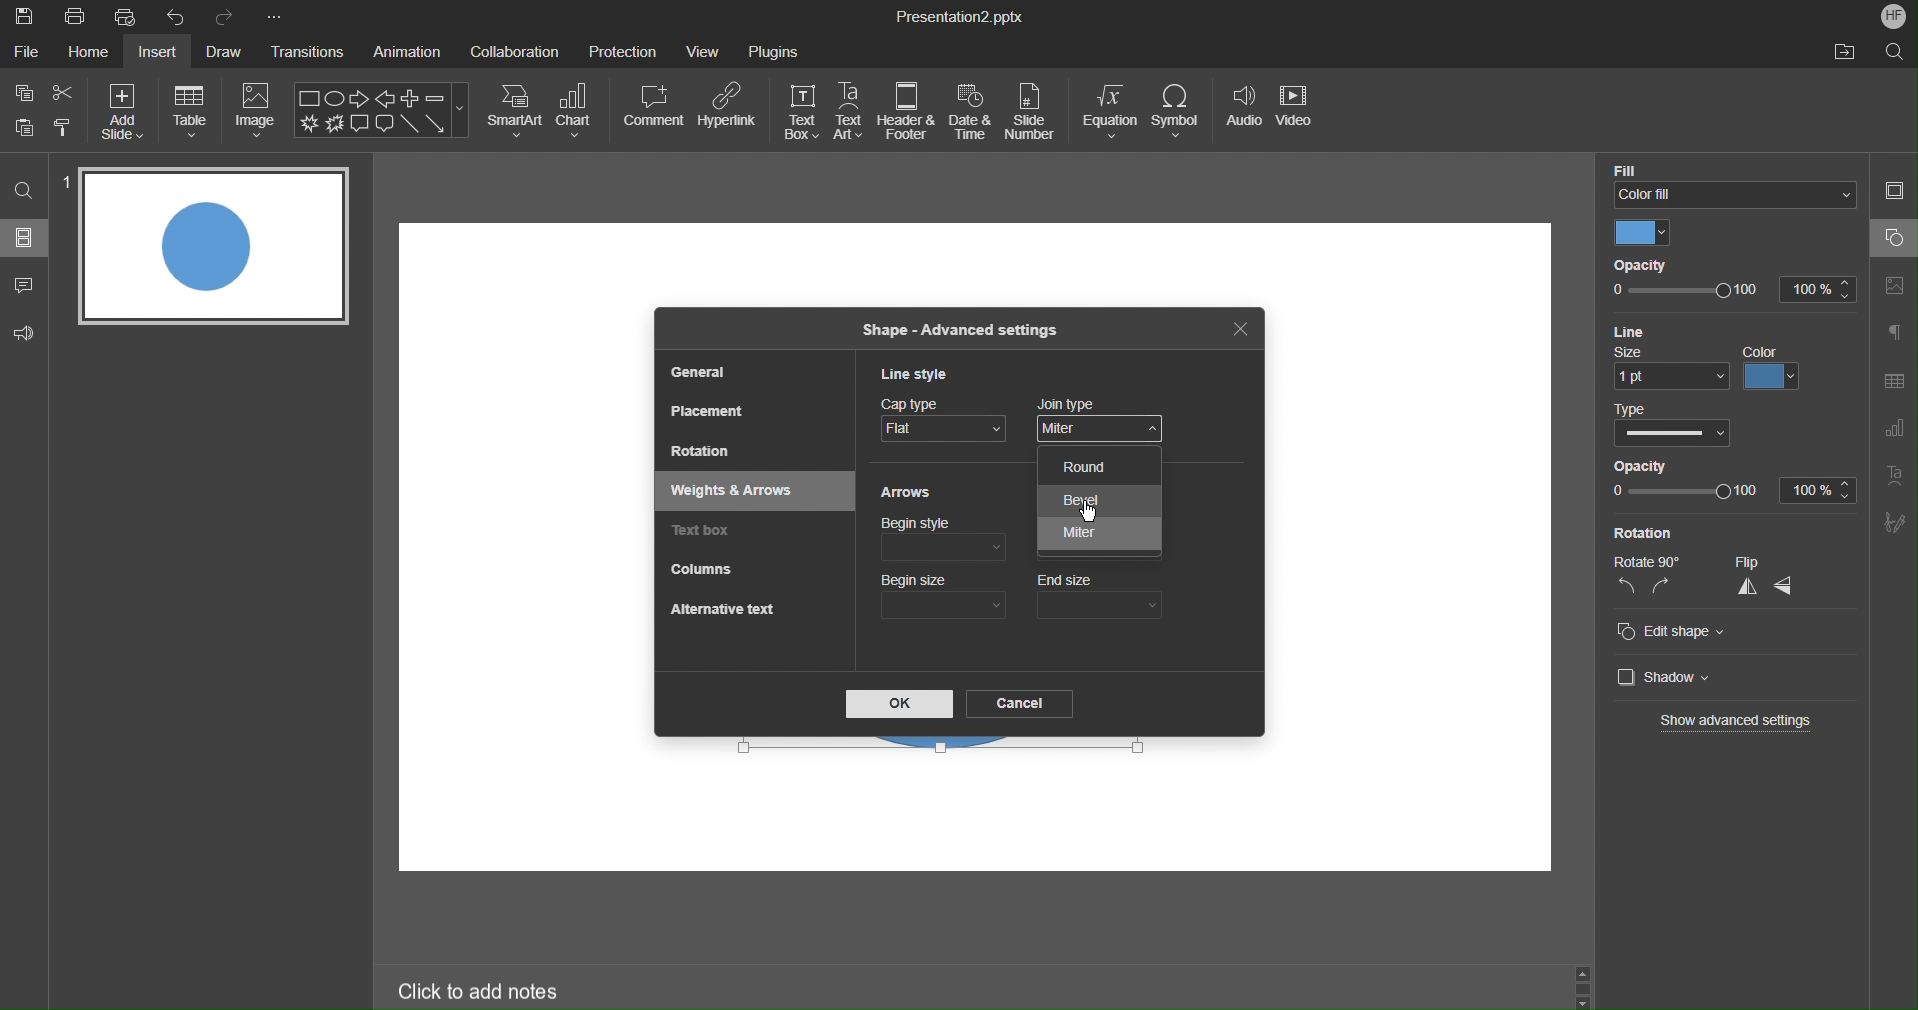 The width and height of the screenshot is (1918, 1010). Describe the element at coordinates (944, 423) in the screenshot. I see `Cap Type` at that location.